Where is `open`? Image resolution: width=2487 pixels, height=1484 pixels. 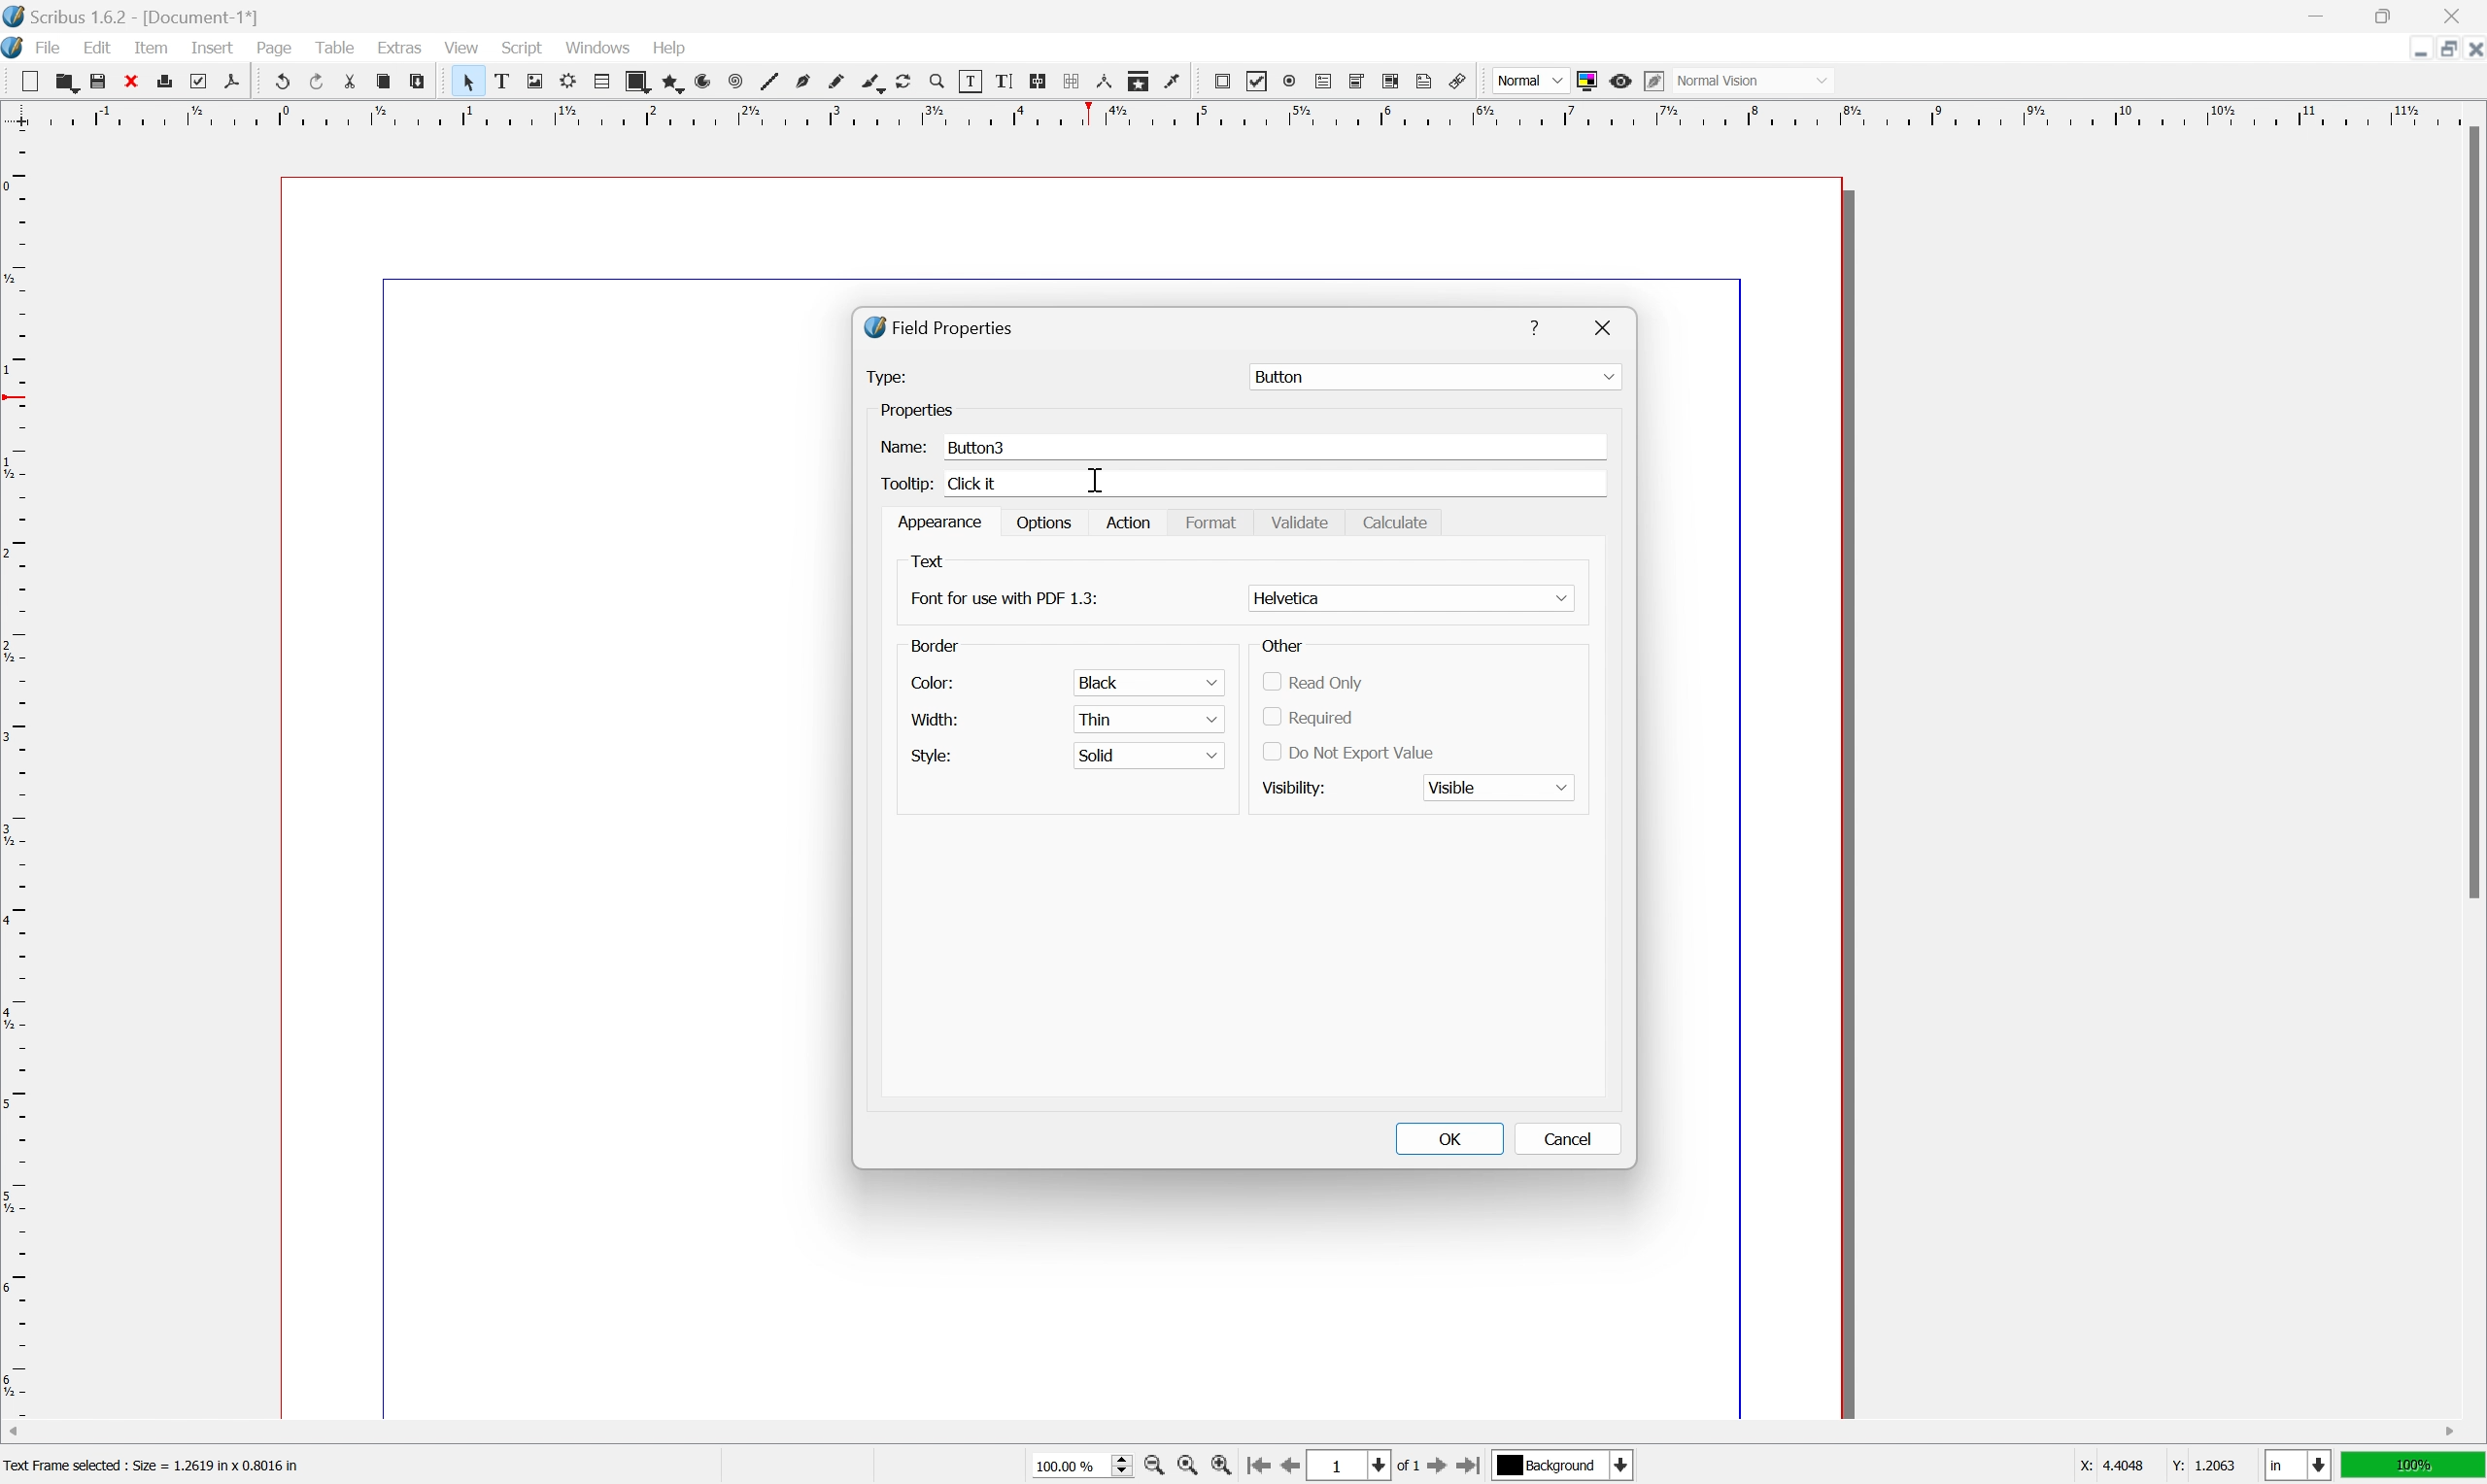 open is located at coordinates (67, 84).